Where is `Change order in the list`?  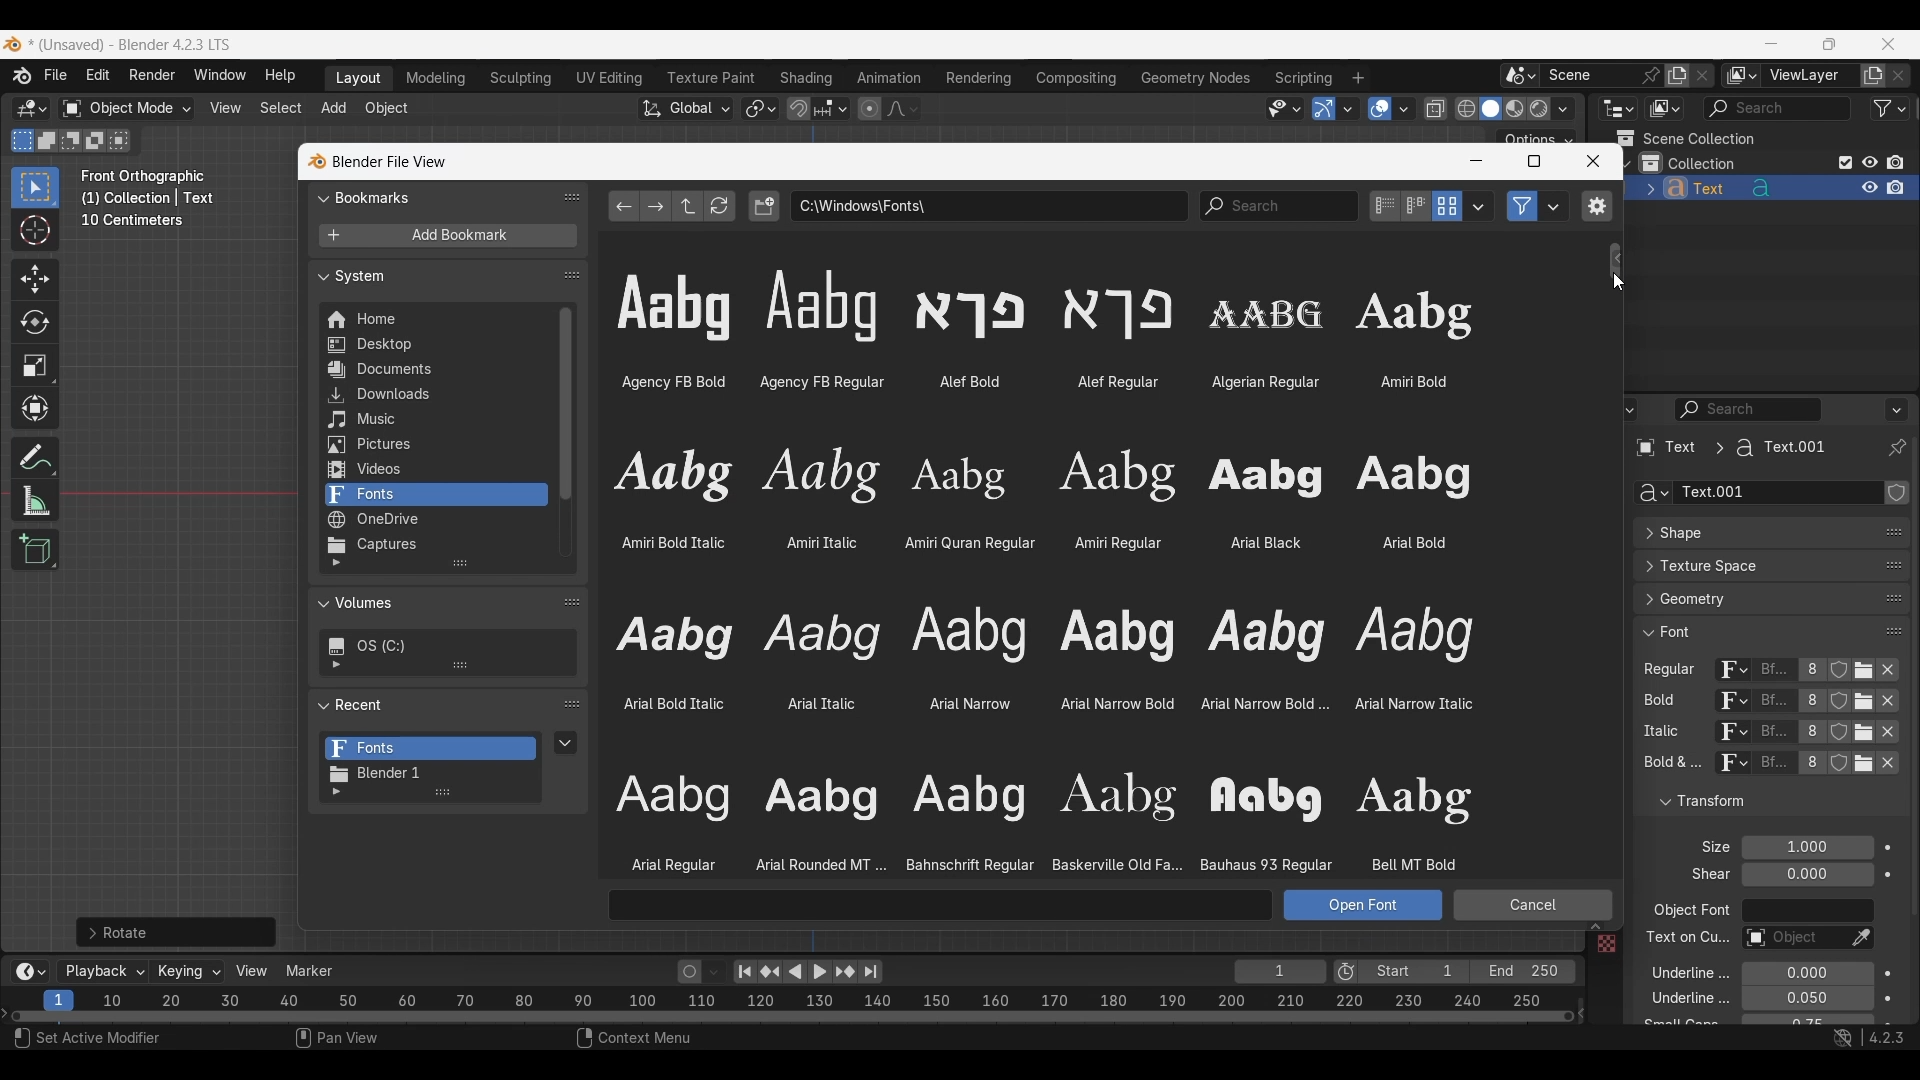 Change order in the list is located at coordinates (1895, 793).